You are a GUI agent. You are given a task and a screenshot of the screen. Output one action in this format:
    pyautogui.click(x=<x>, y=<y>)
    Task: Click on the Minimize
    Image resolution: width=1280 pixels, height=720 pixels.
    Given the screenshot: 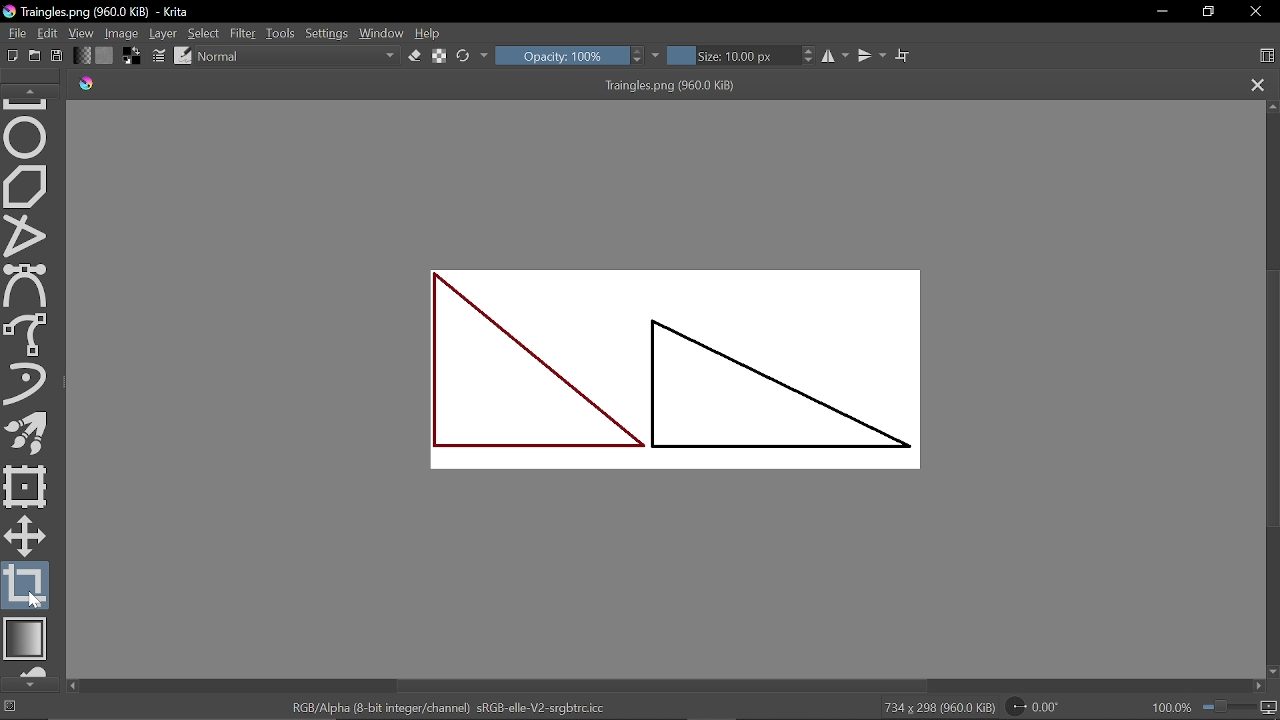 What is the action you would take?
    pyautogui.click(x=1162, y=13)
    